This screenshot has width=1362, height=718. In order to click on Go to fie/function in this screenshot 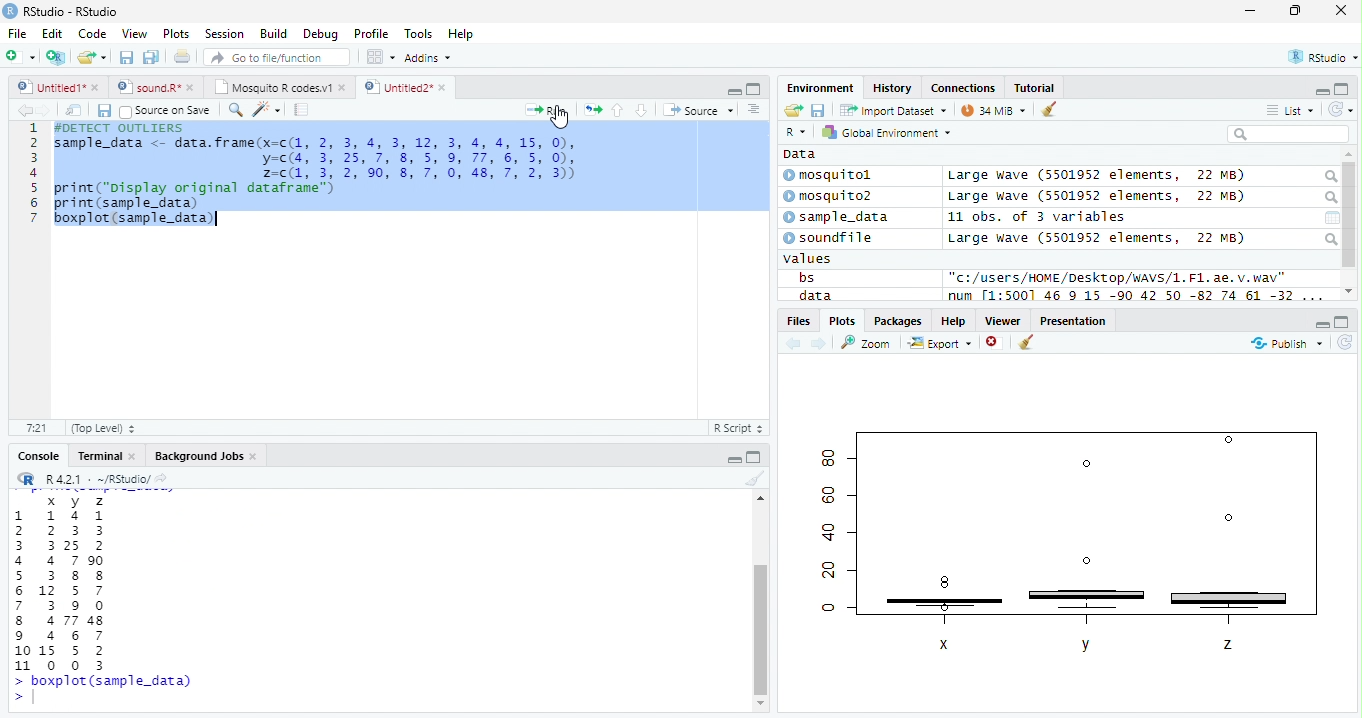, I will do `click(277, 57)`.